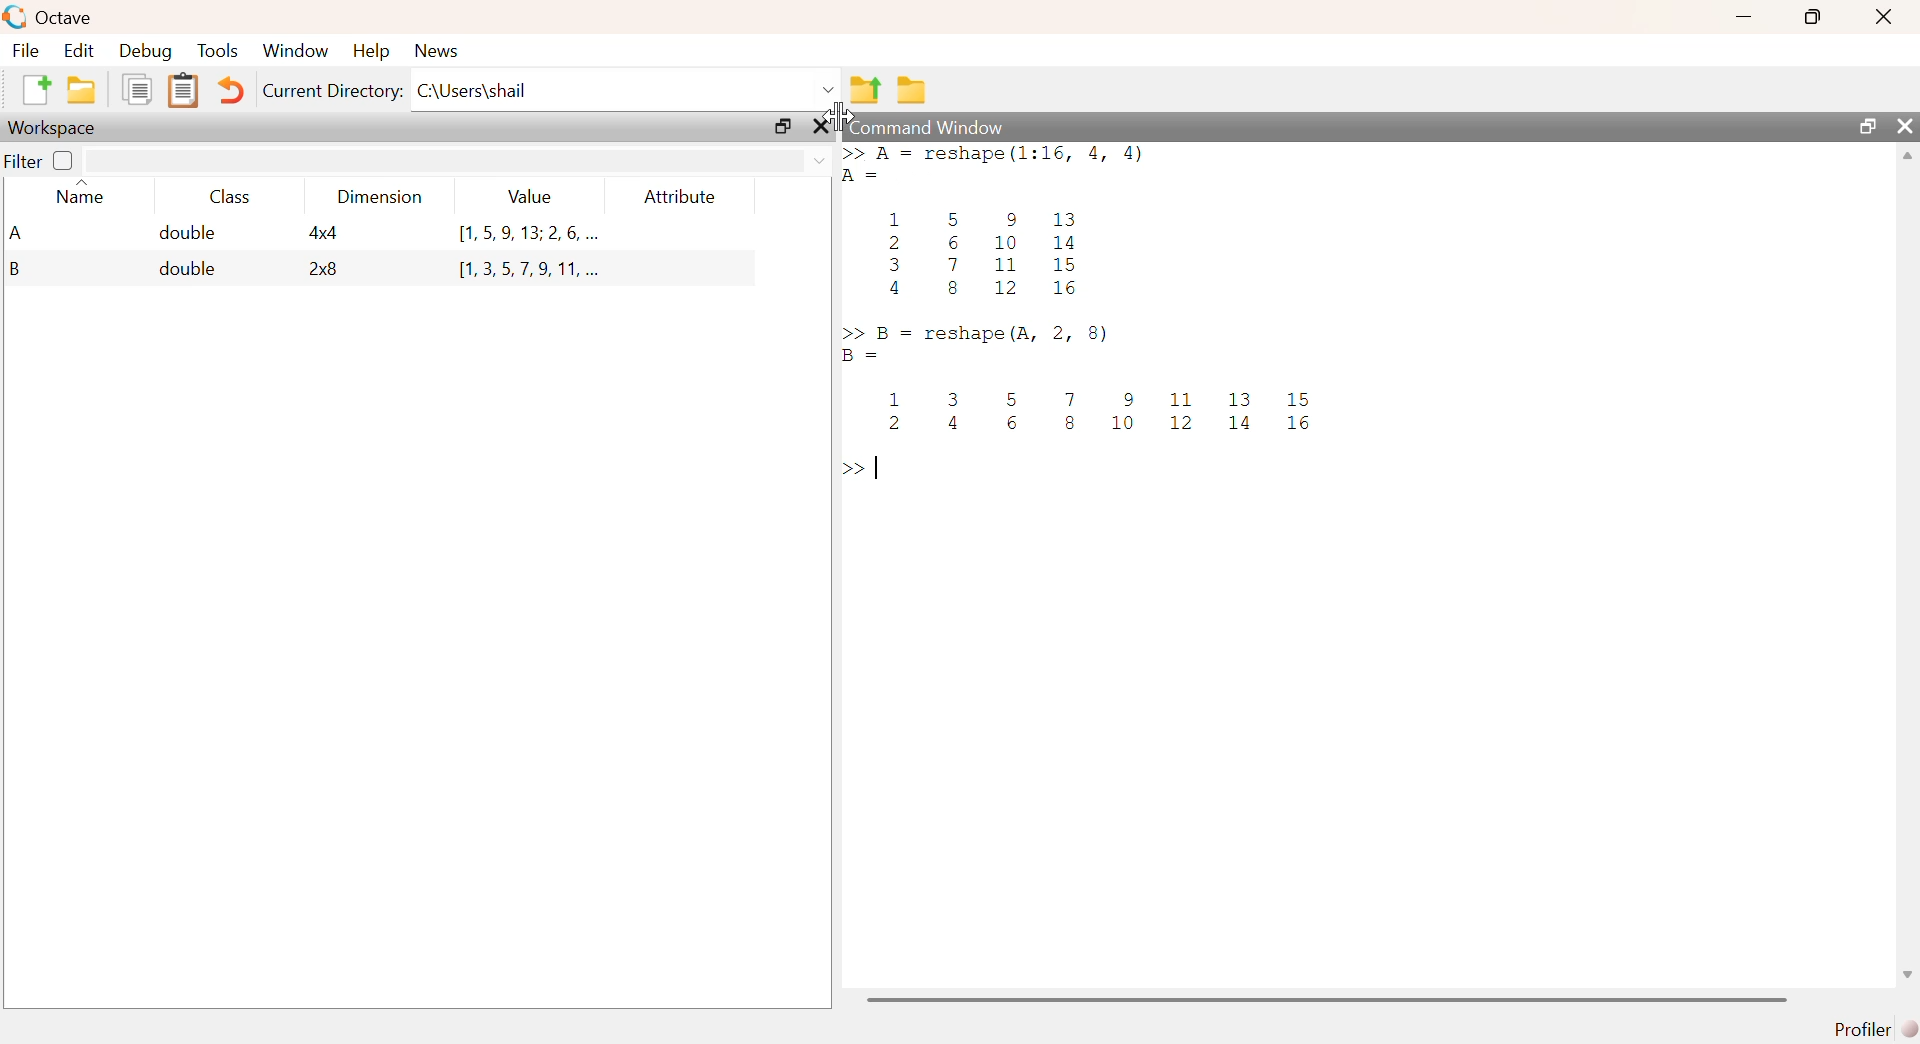  Describe the element at coordinates (219, 50) in the screenshot. I see `Tools` at that location.